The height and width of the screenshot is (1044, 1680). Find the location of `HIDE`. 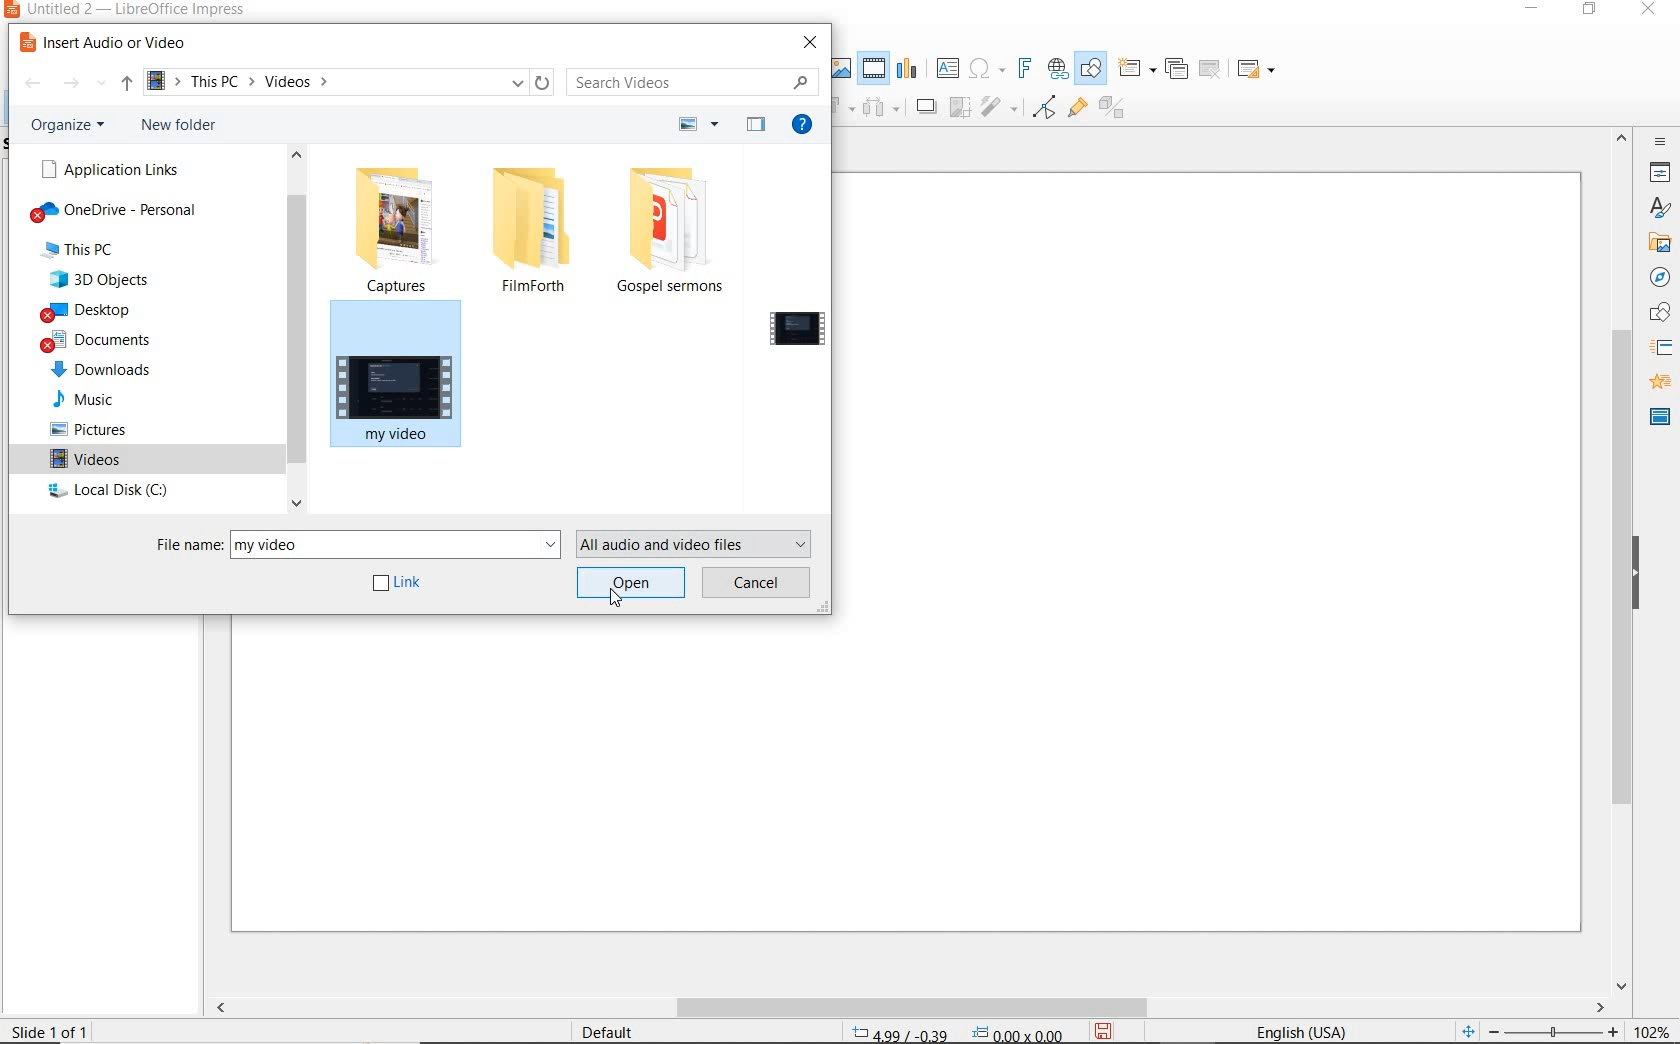

HIDE is located at coordinates (1645, 575).